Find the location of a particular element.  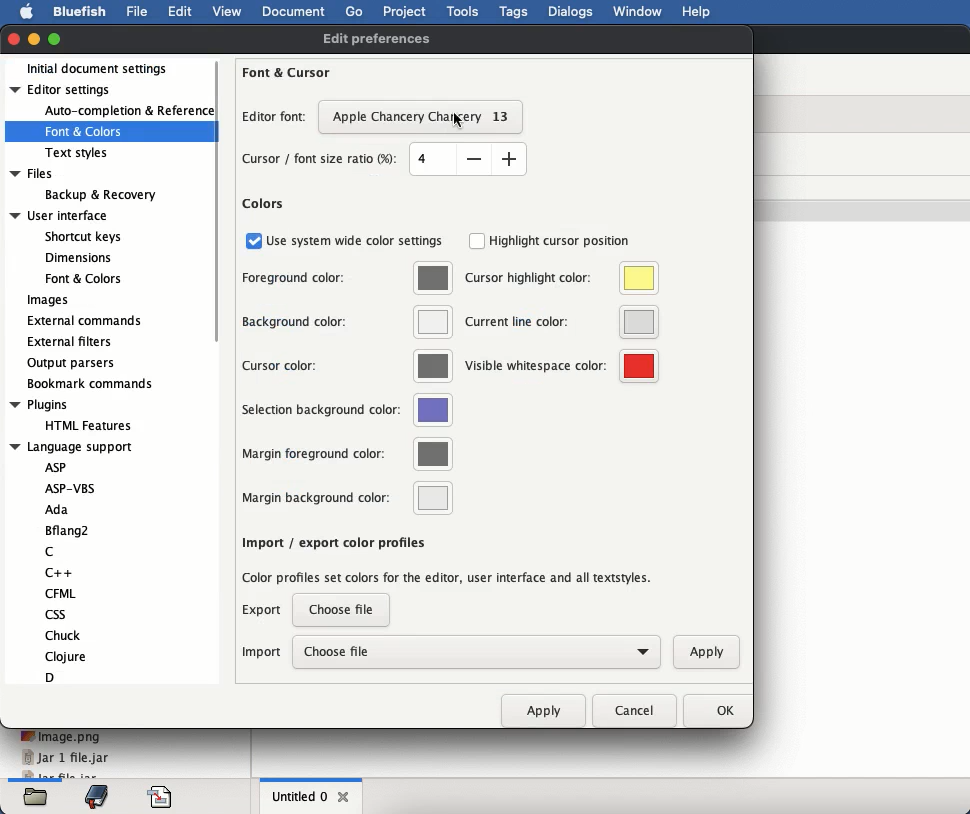

tags is located at coordinates (514, 12).